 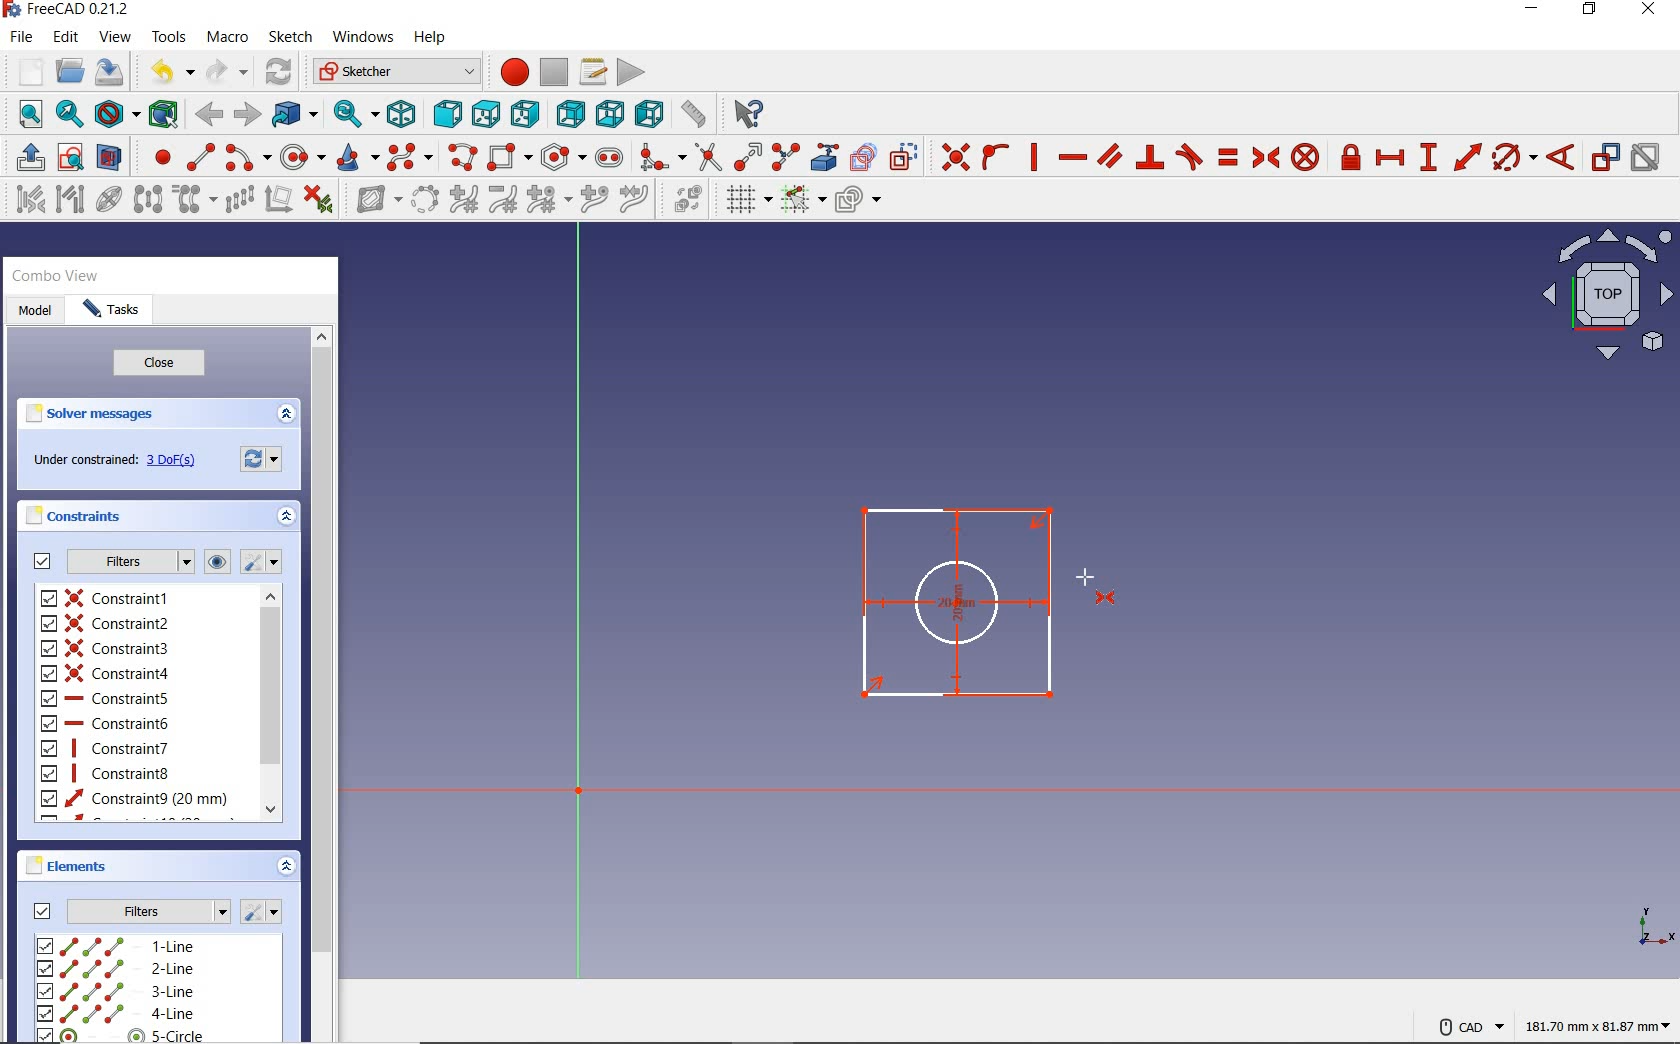 I want to click on configure rendering order, so click(x=857, y=203).